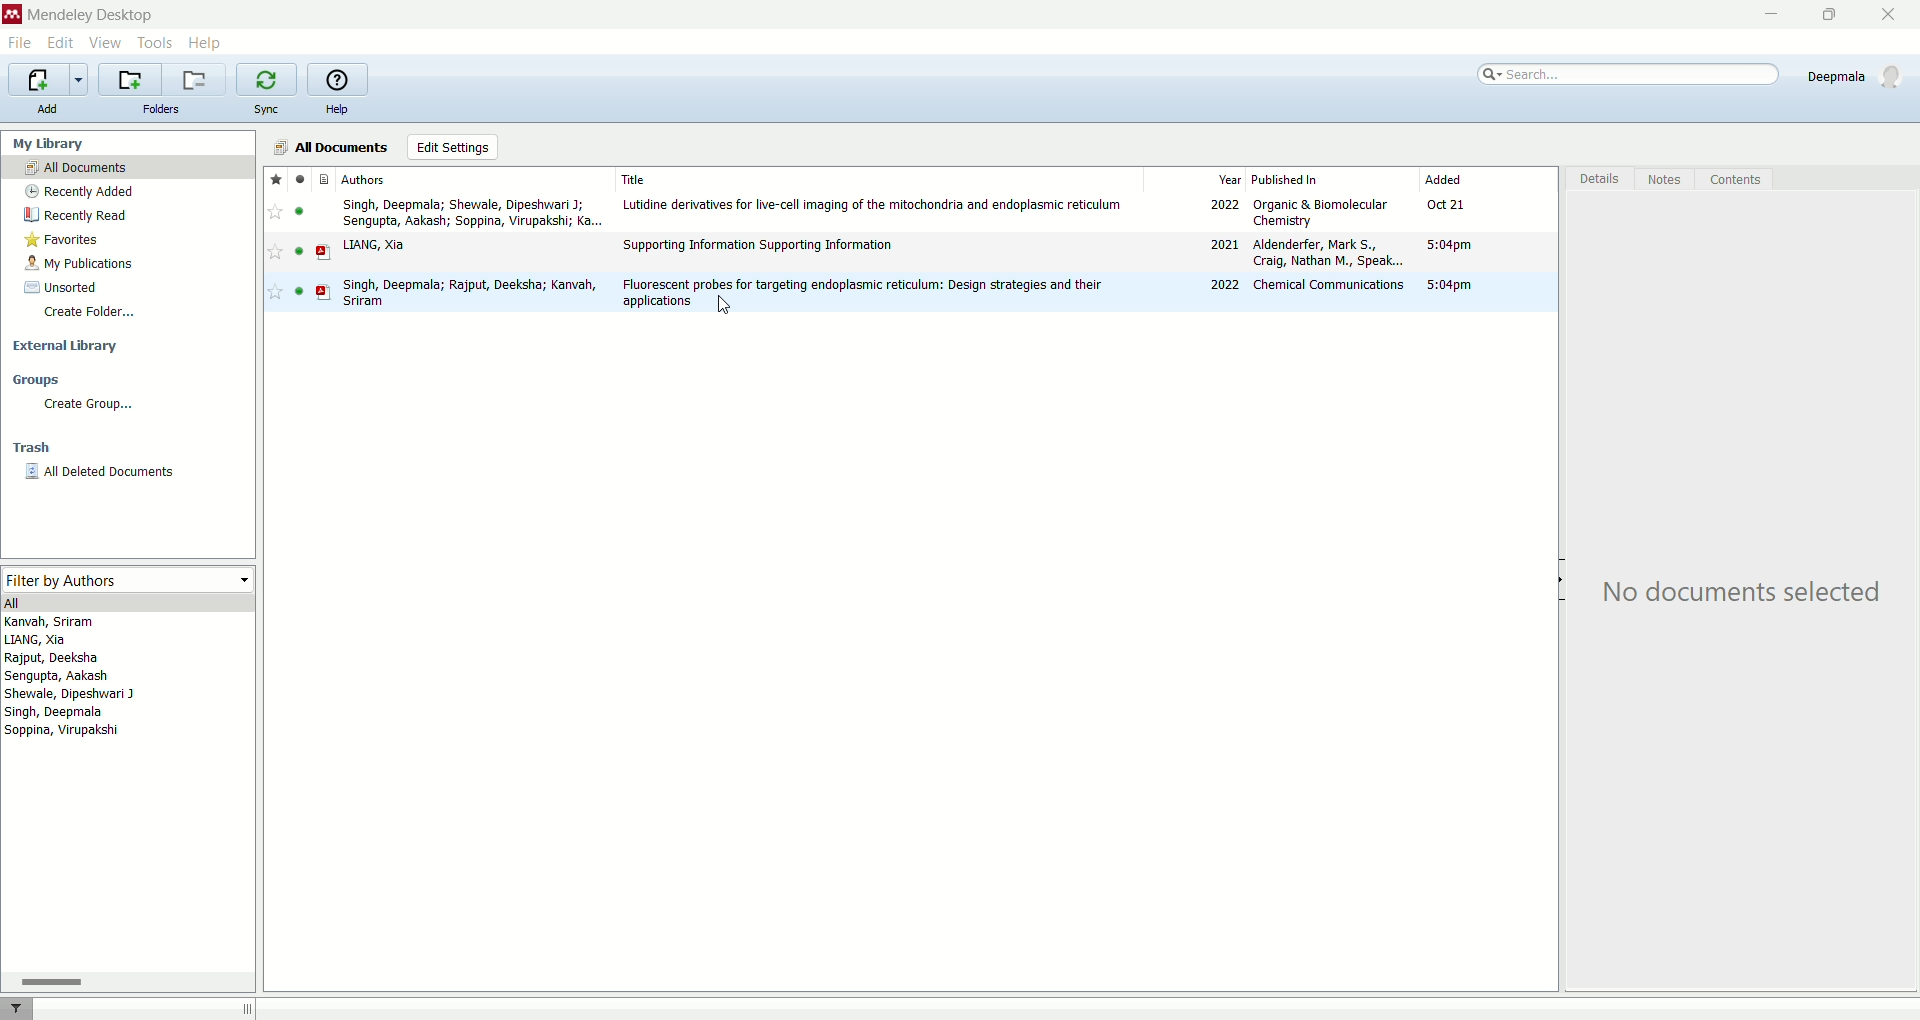  Describe the element at coordinates (75, 215) in the screenshot. I see `recently read` at that location.